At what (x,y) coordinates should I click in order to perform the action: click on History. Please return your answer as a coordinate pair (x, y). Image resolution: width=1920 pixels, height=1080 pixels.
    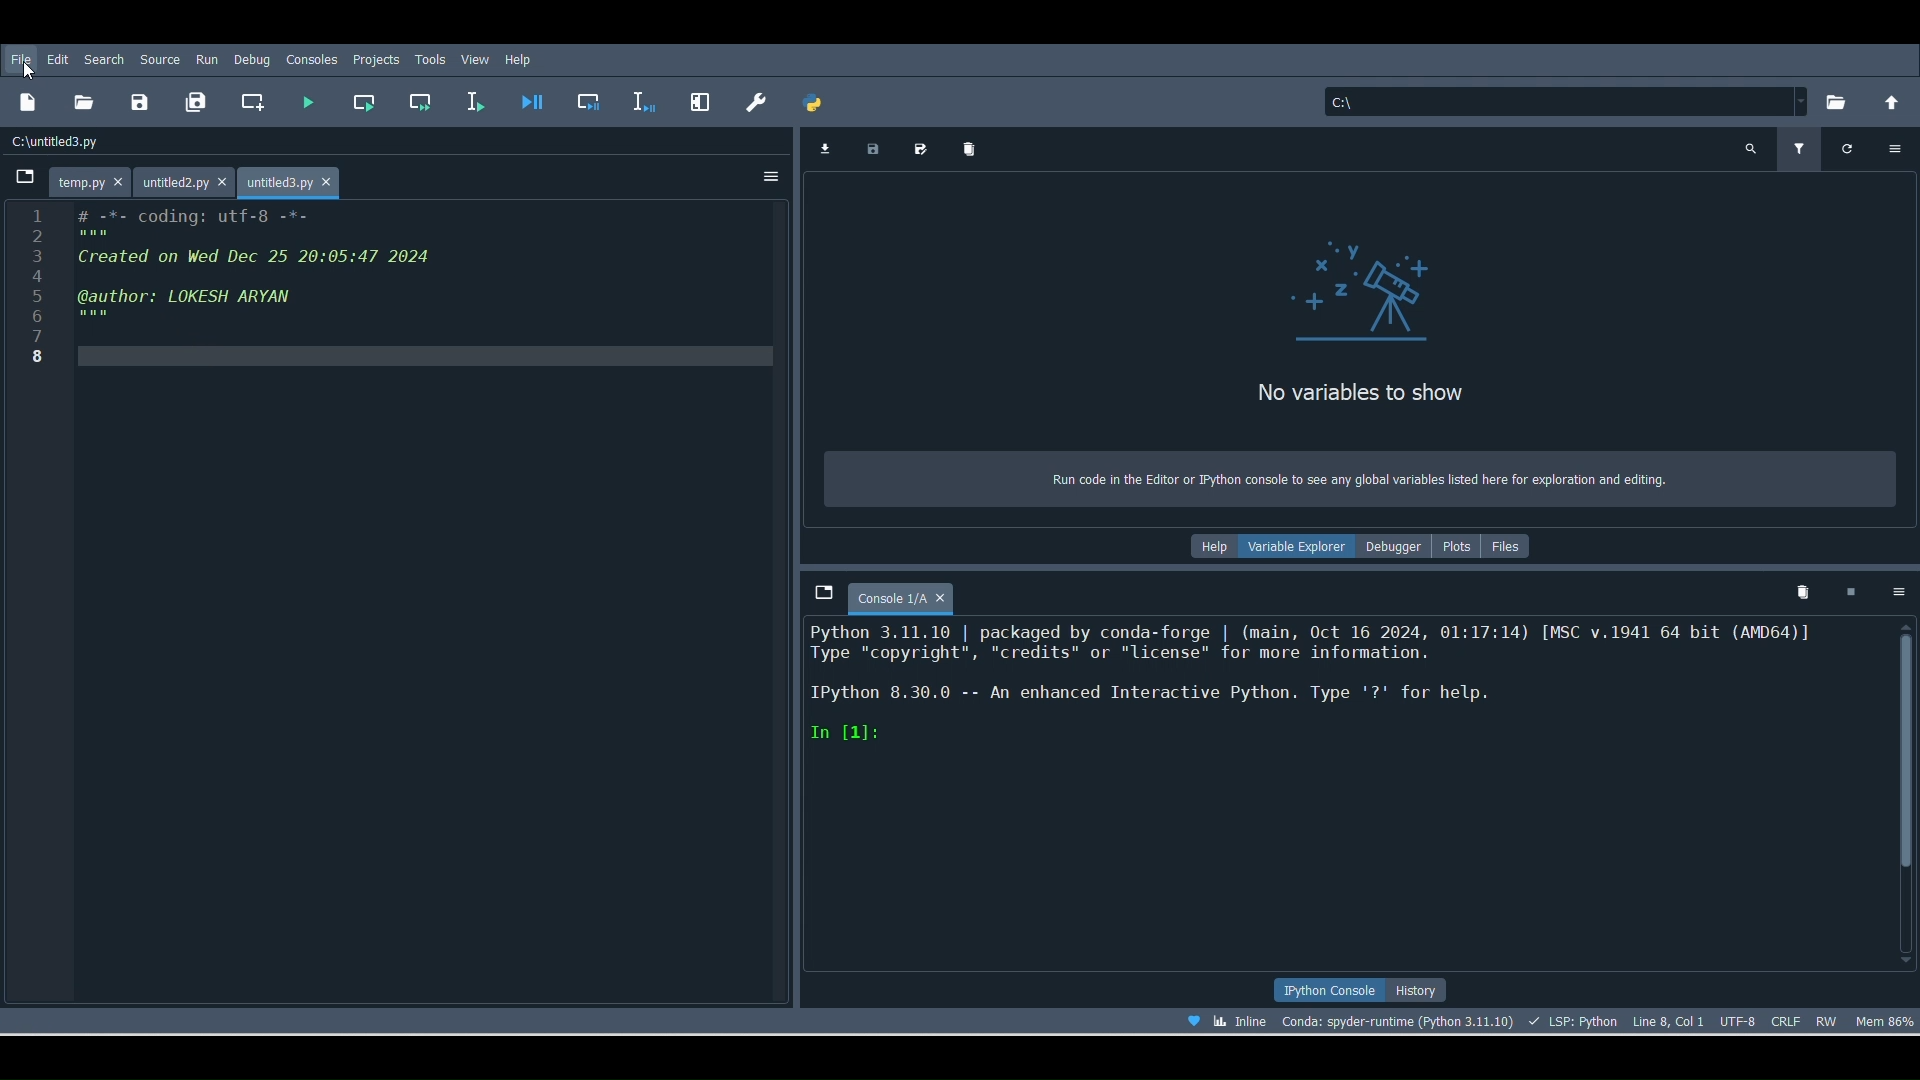
    Looking at the image, I should click on (1426, 989).